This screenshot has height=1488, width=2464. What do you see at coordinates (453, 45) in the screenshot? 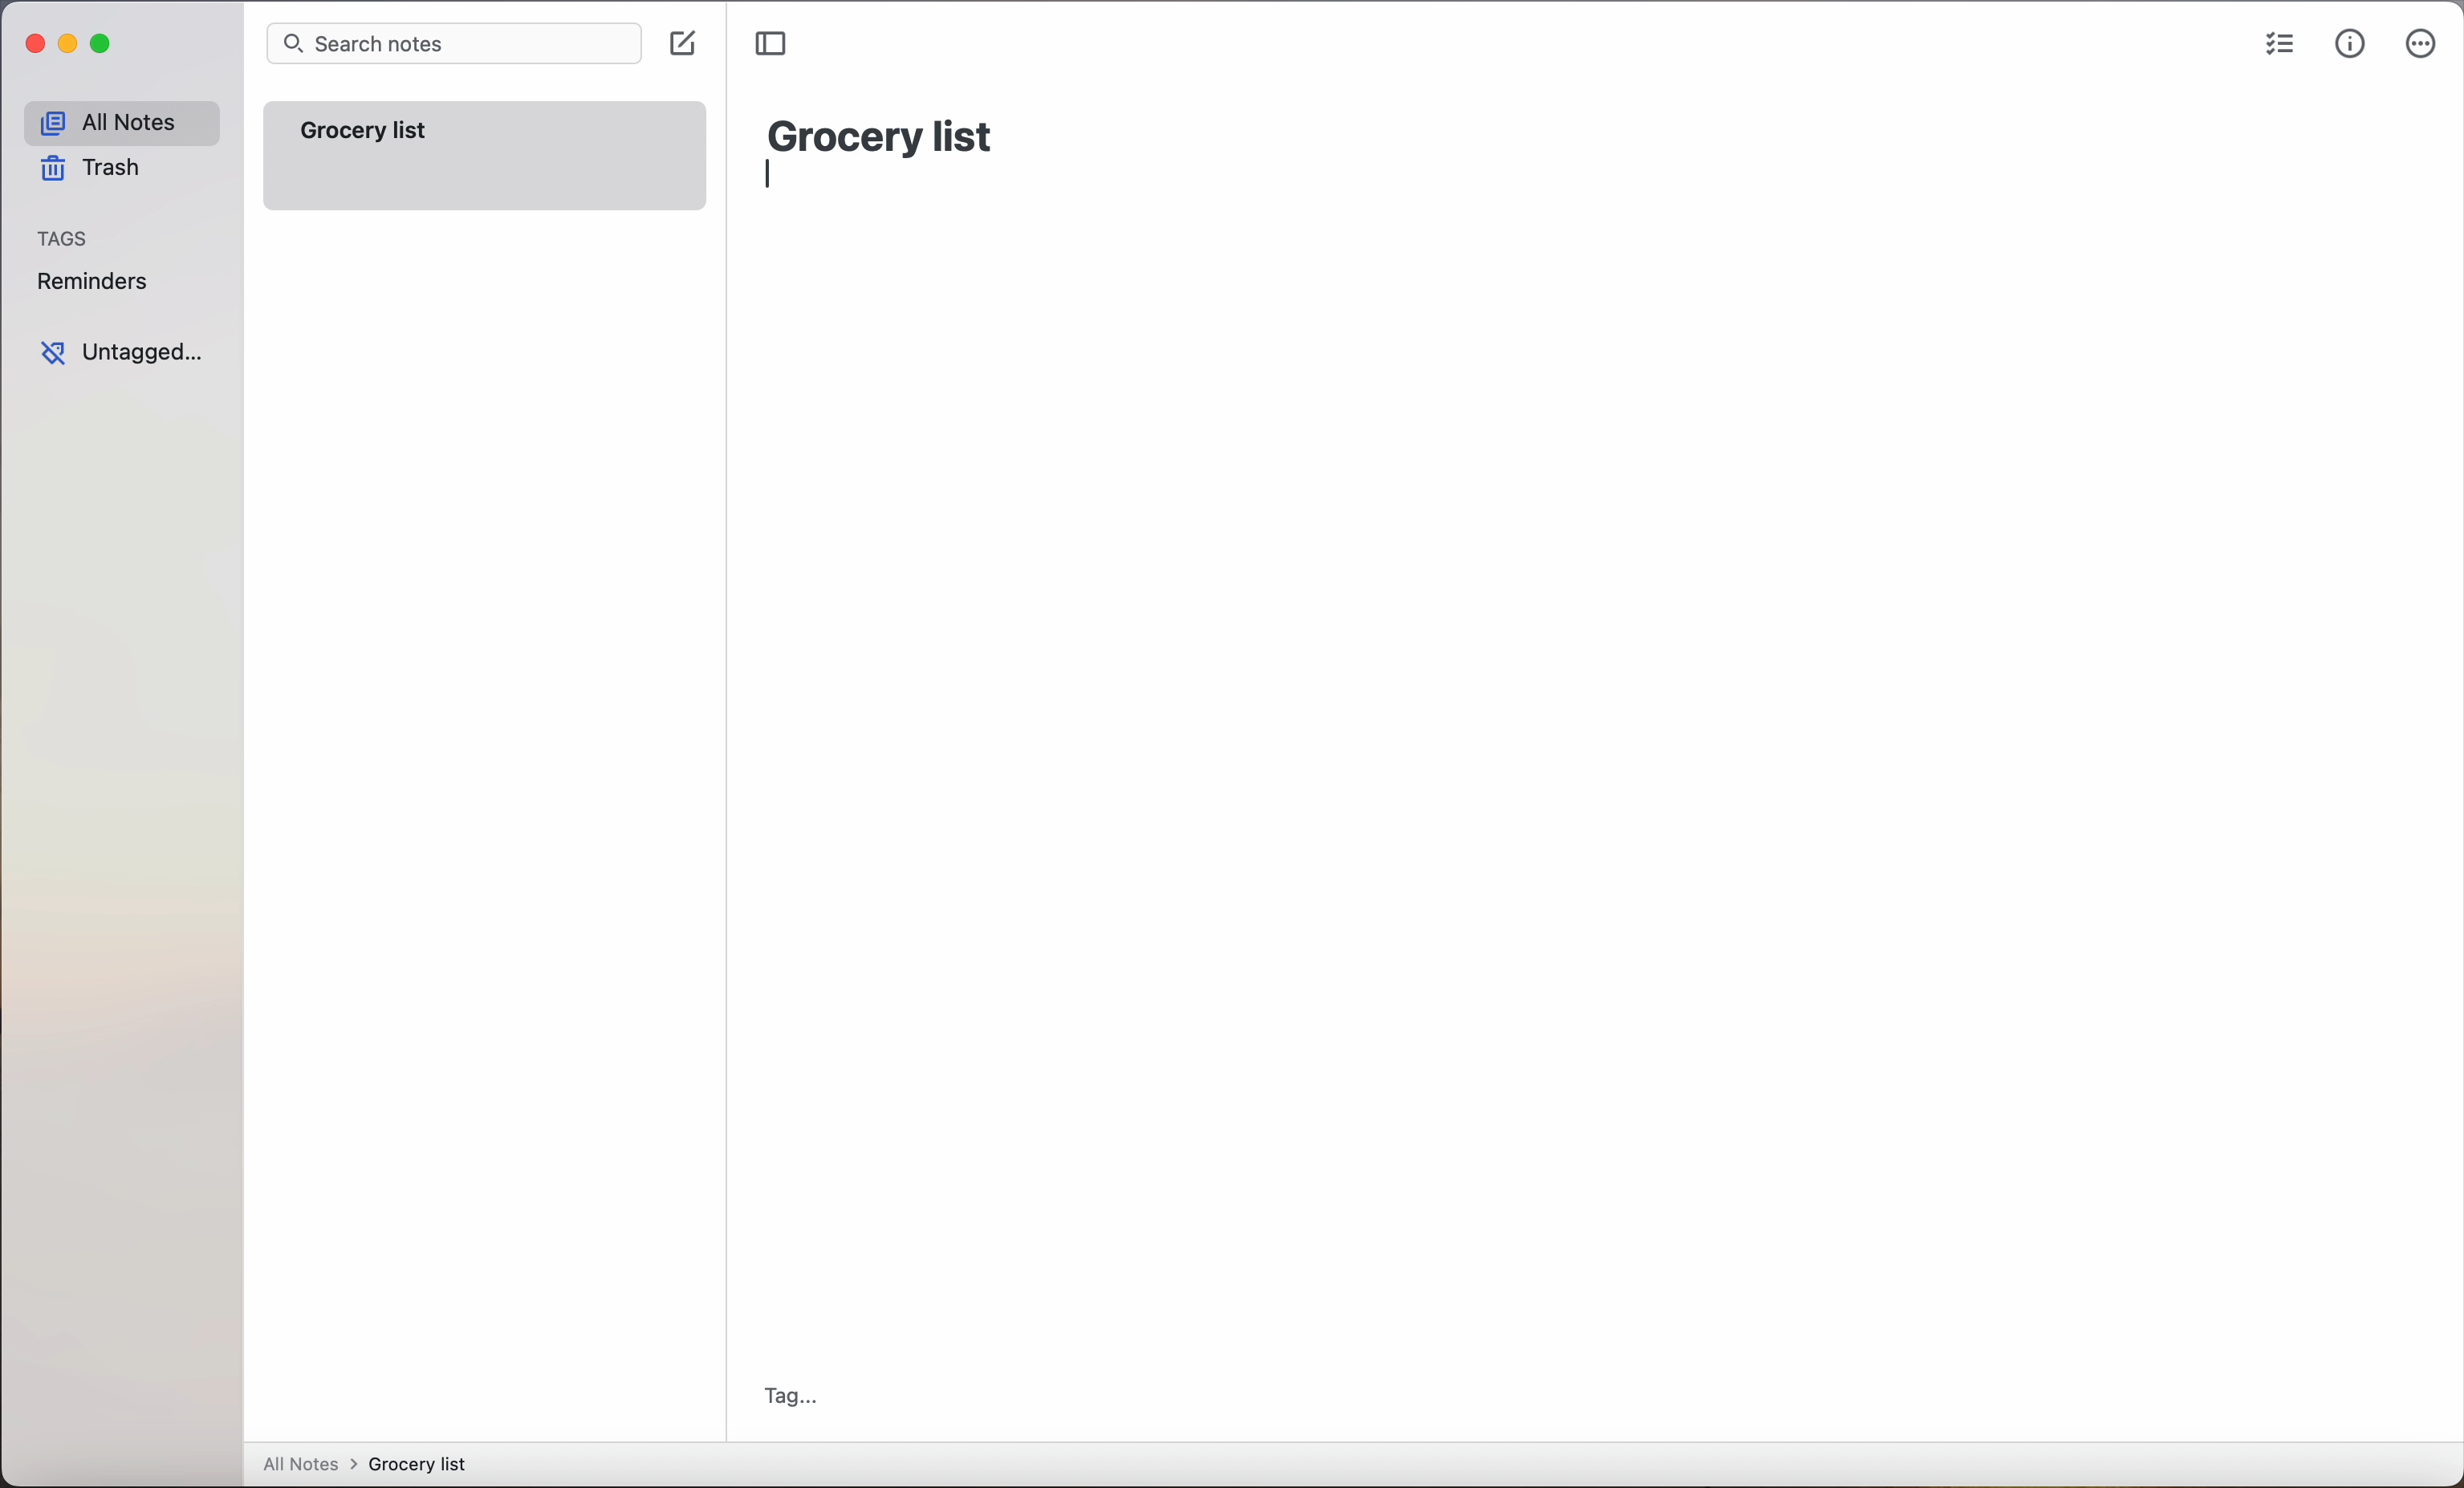
I see `search bar` at bounding box center [453, 45].